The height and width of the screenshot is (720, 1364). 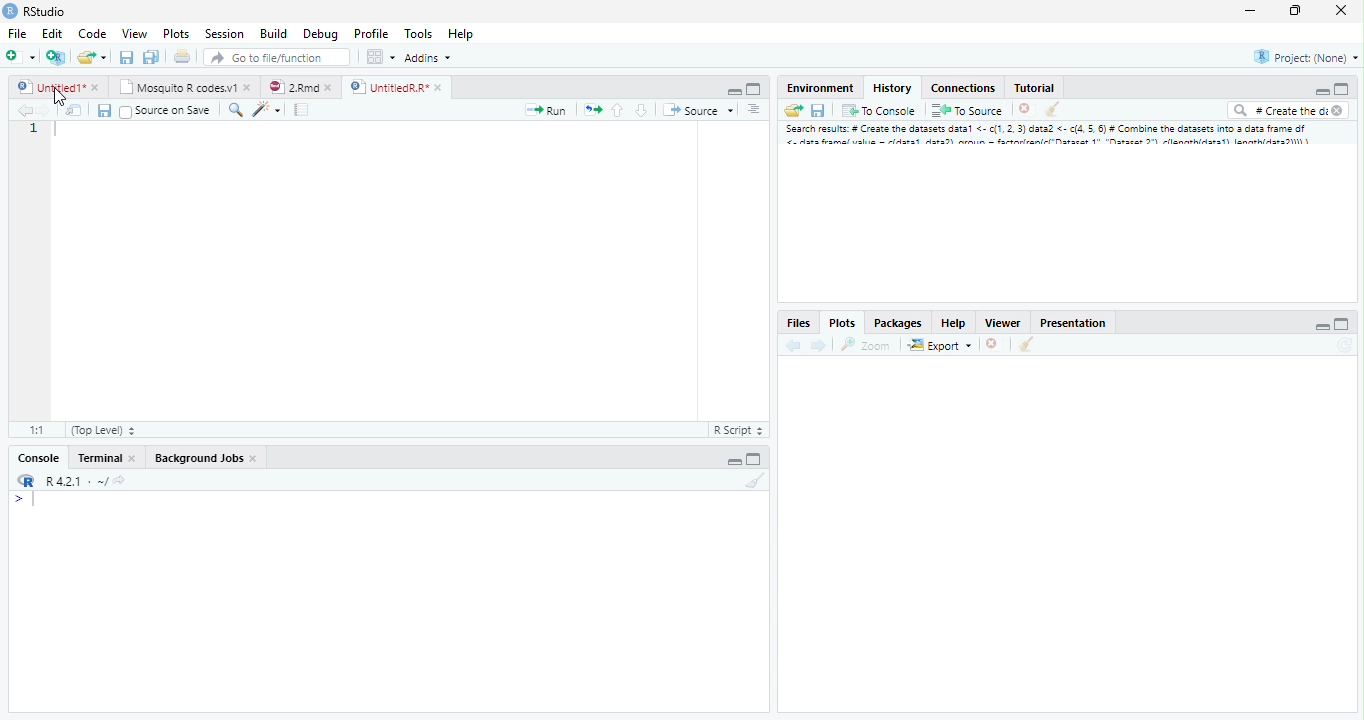 What do you see at coordinates (72, 110) in the screenshot?
I see `Show in the new window` at bounding box center [72, 110].